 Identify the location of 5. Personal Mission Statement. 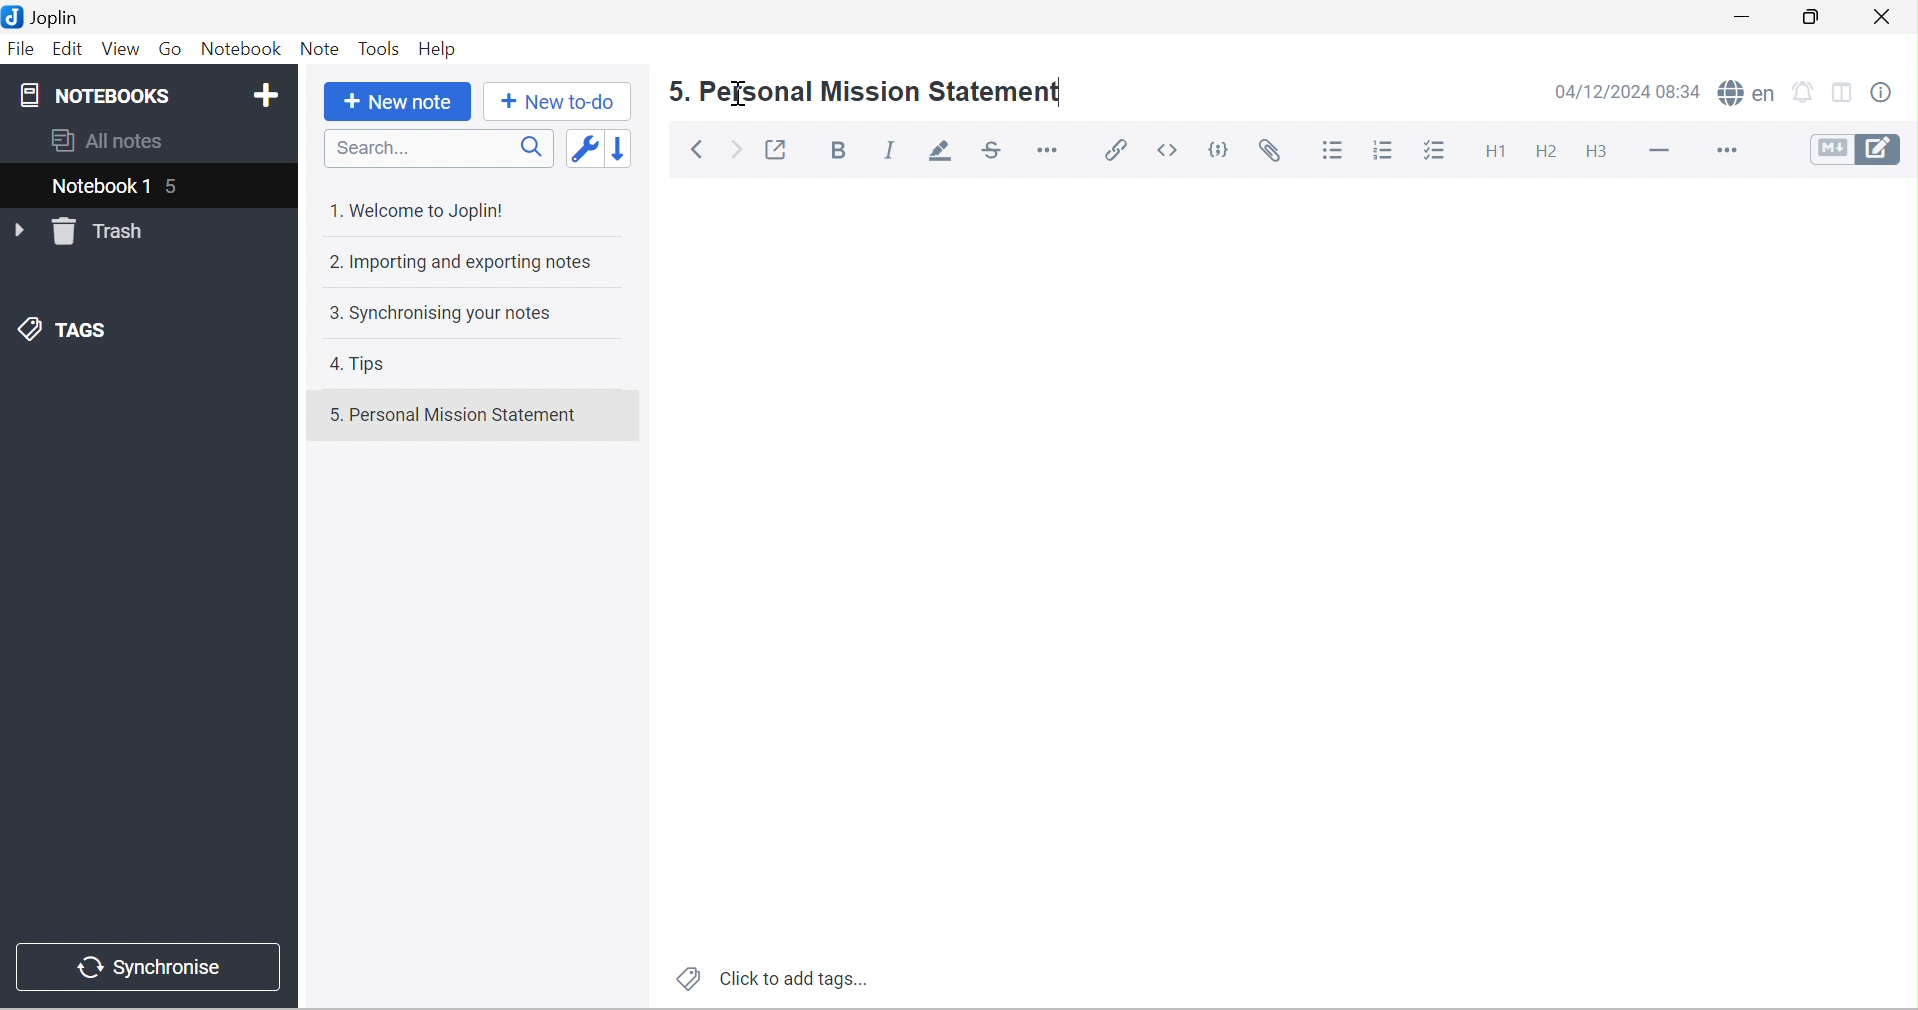
(882, 91).